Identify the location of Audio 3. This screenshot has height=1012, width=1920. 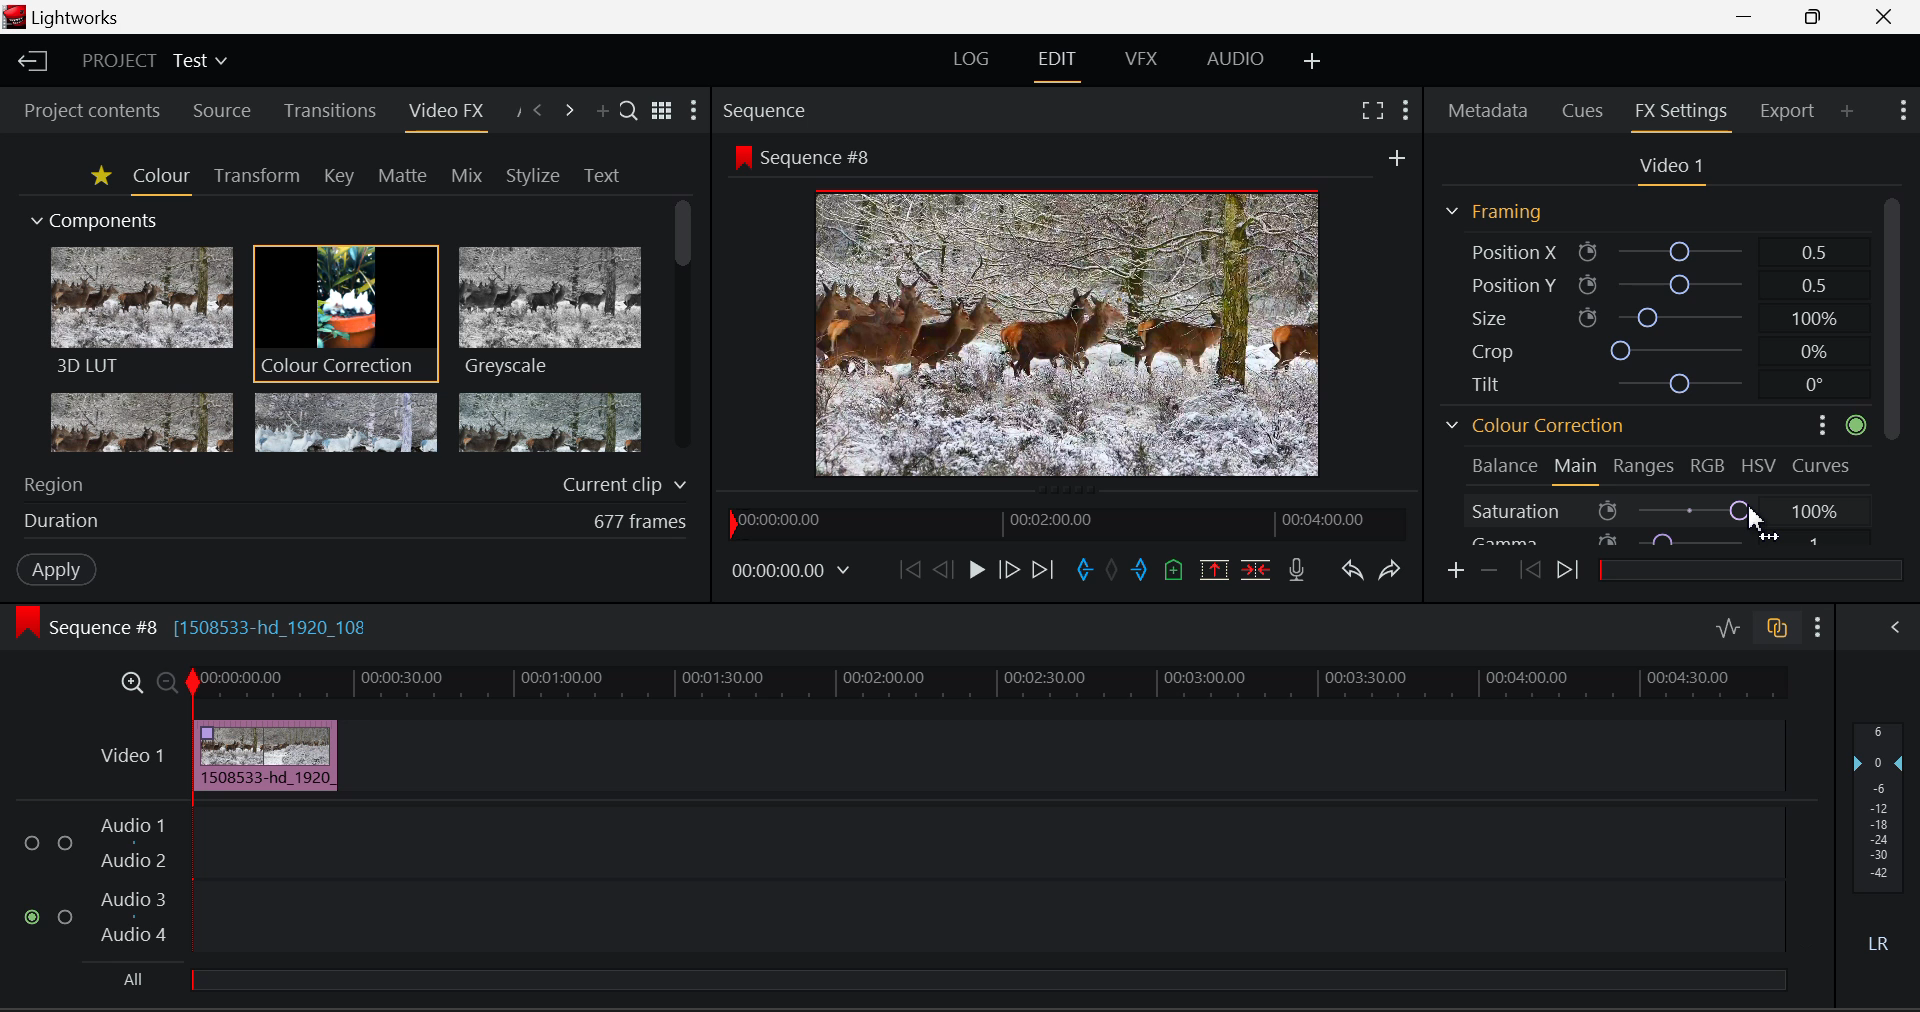
(133, 901).